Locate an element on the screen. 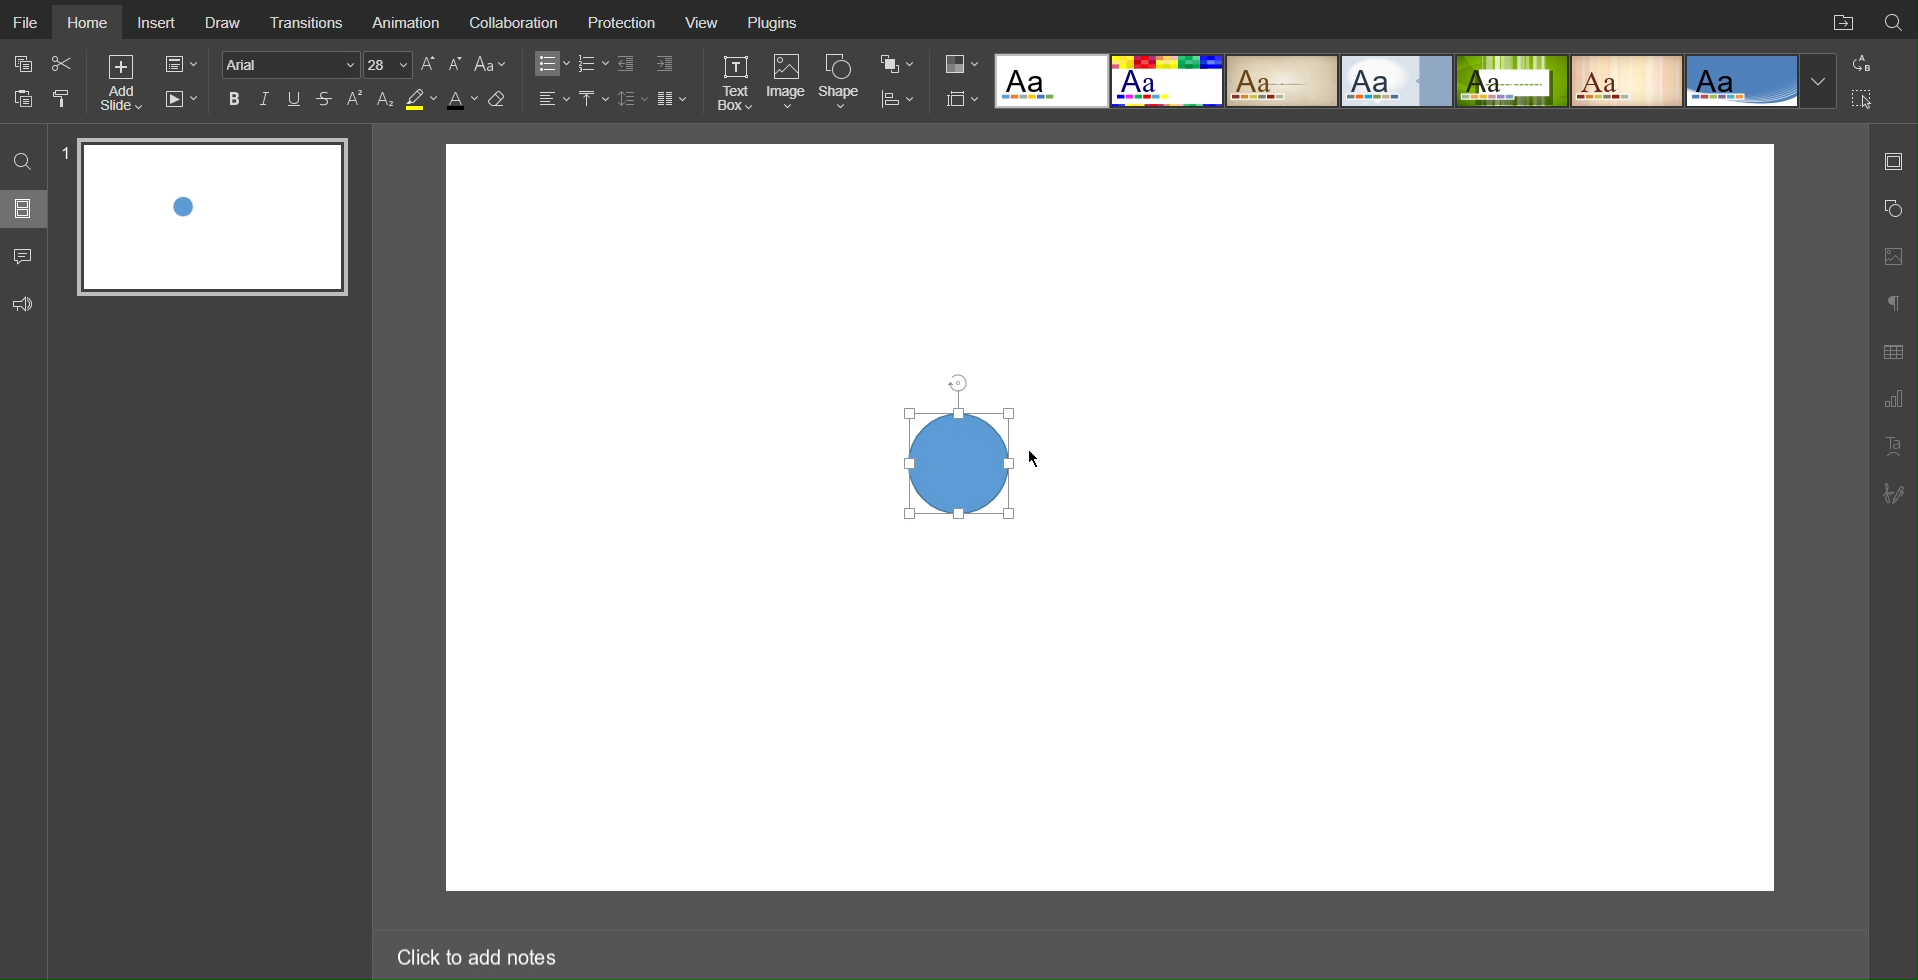 This screenshot has height=980, width=1918. Cursor is located at coordinates (1035, 464).